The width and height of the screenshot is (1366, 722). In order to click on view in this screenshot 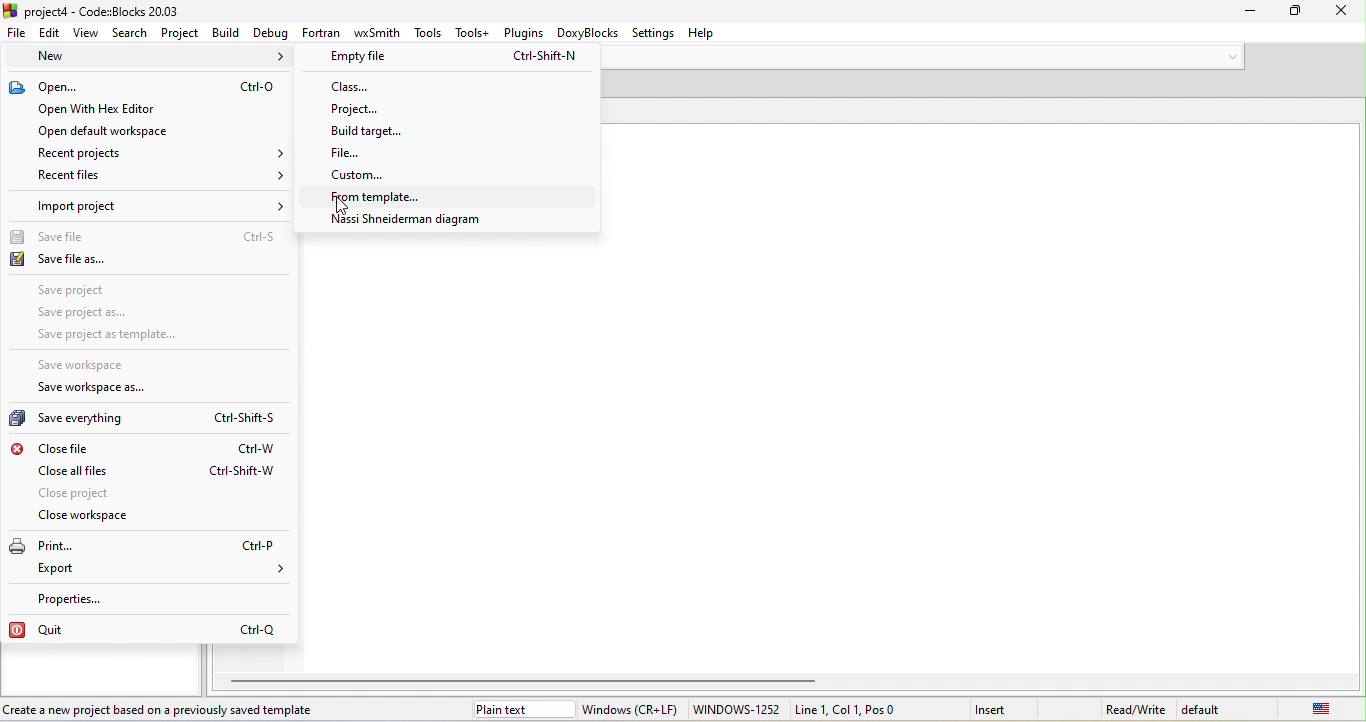, I will do `click(88, 35)`.